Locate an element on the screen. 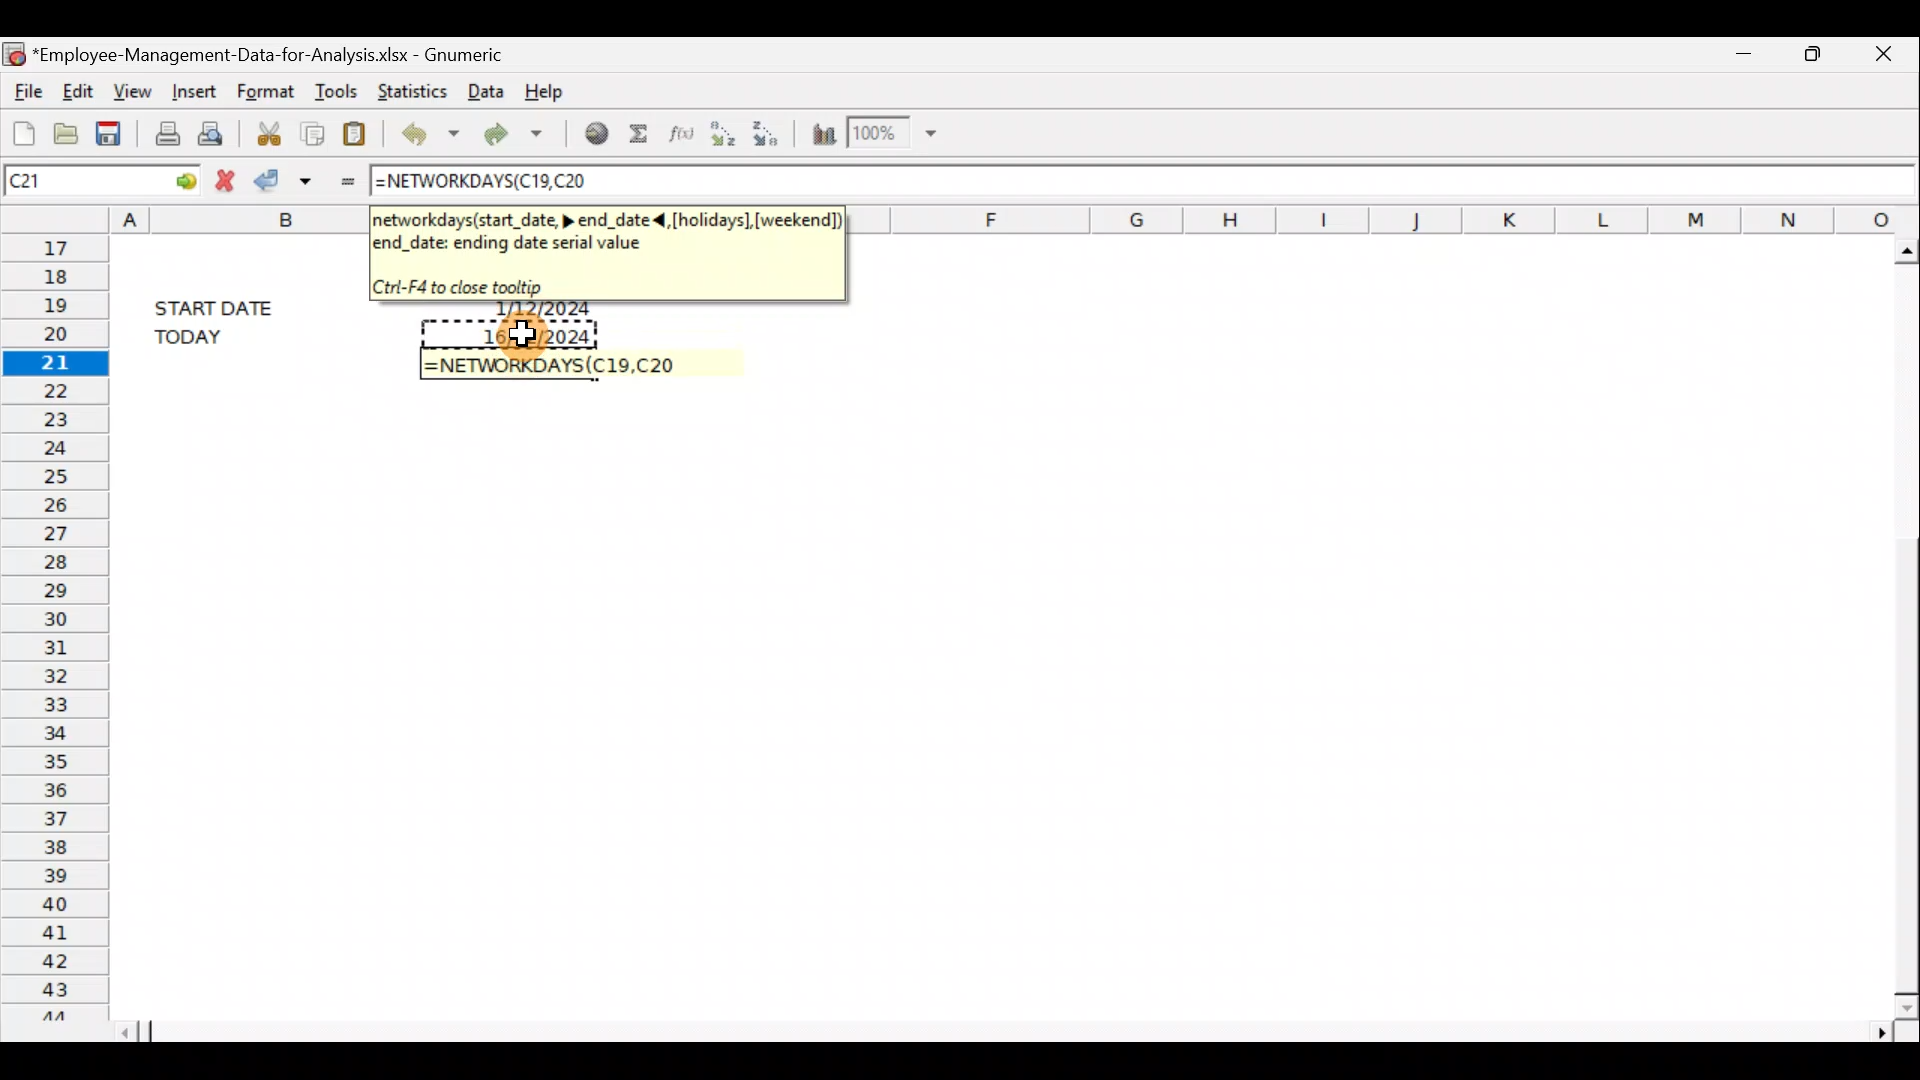  Print preview is located at coordinates (217, 132).